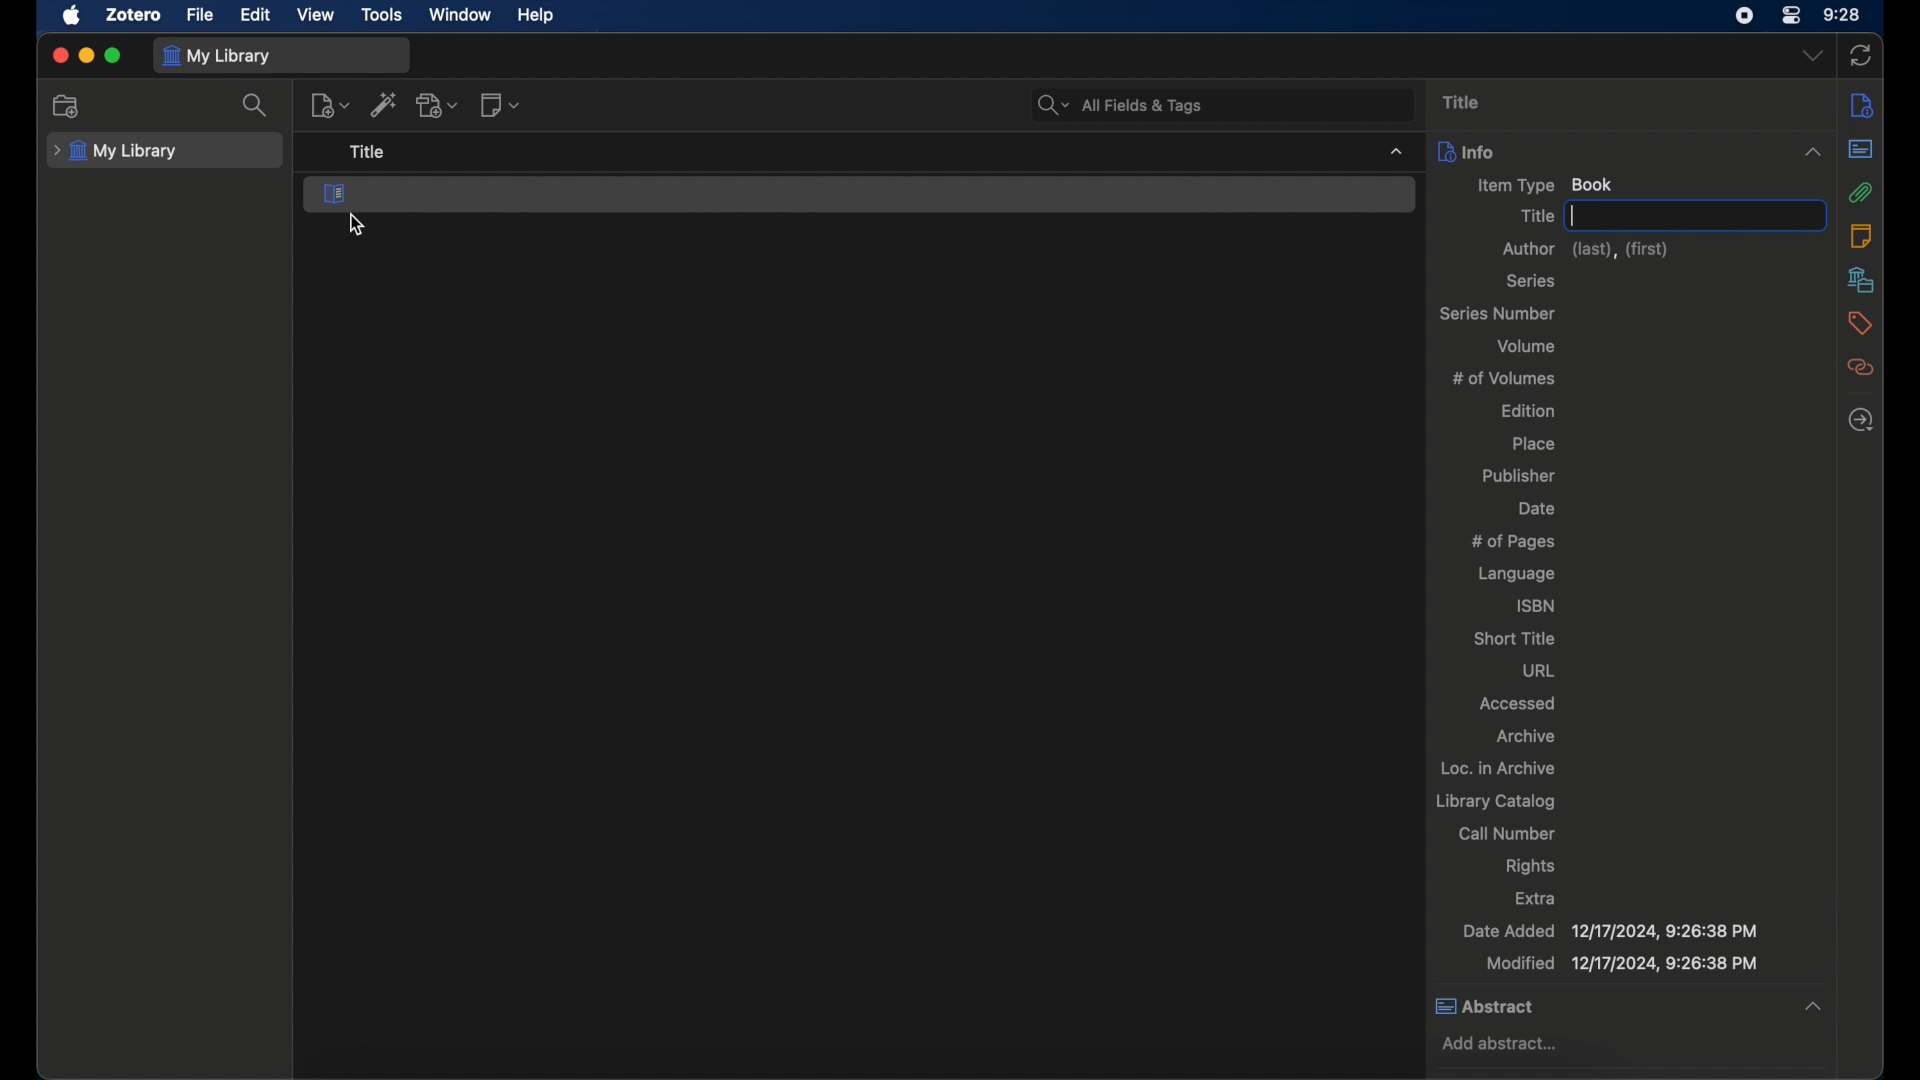 This screenshot has height=1080, width=1920. What do you see at coordinates (1531, 279) in the screenshot?
I see `series` at bounding box center [1531, 279].